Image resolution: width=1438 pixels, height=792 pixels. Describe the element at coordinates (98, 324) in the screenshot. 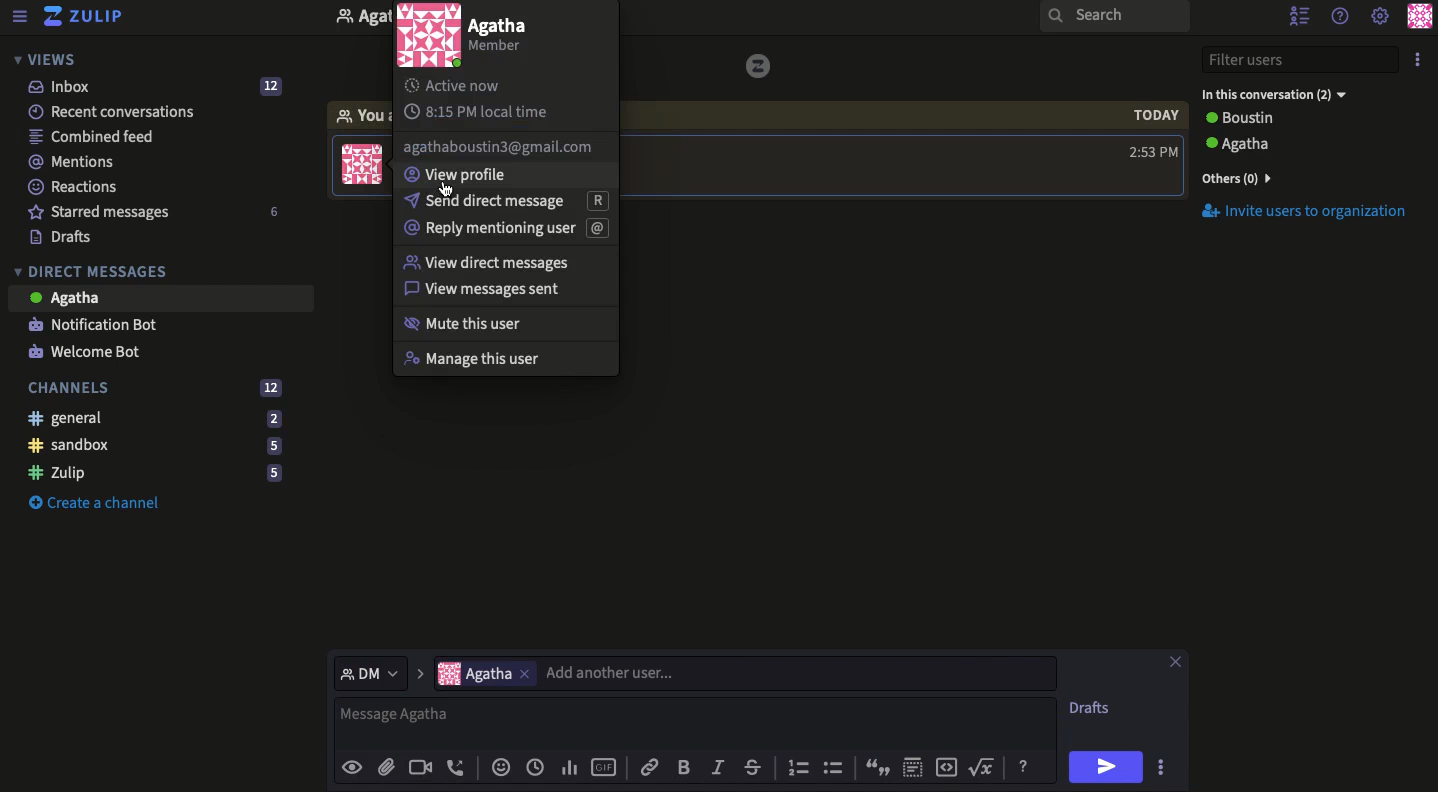

I see `Notification bot` at that location.